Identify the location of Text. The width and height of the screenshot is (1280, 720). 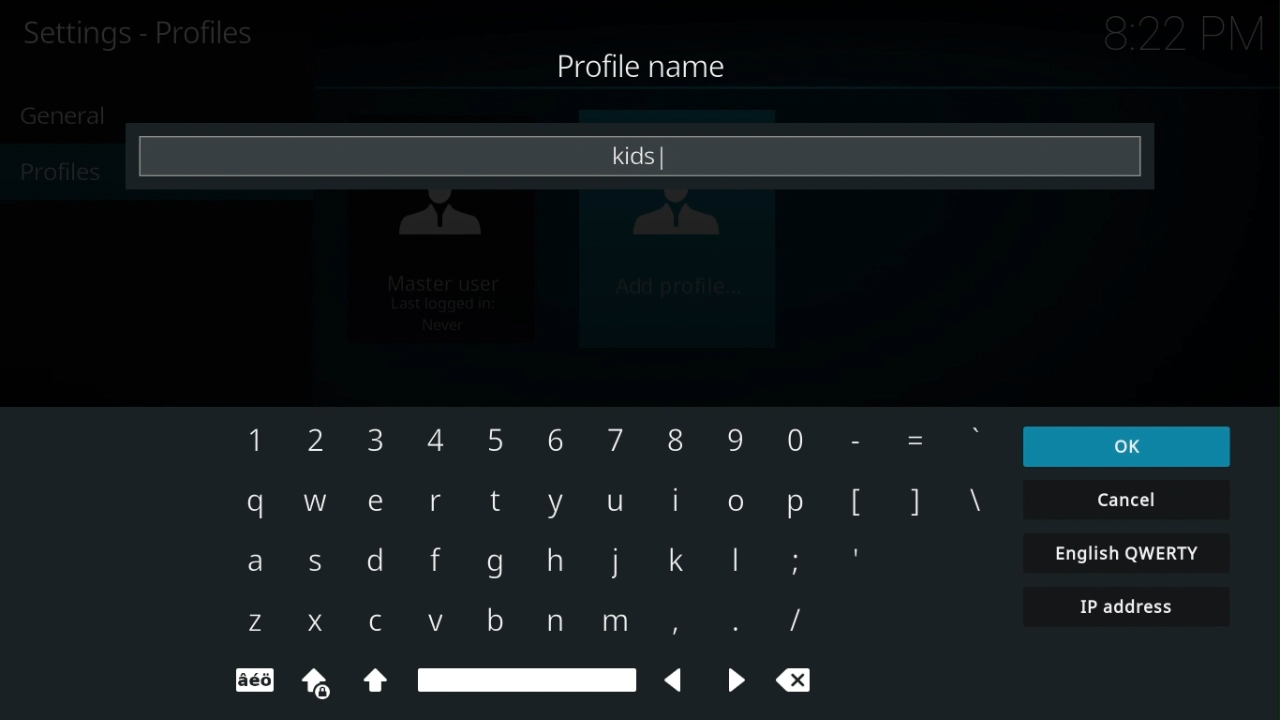
(639, 155).